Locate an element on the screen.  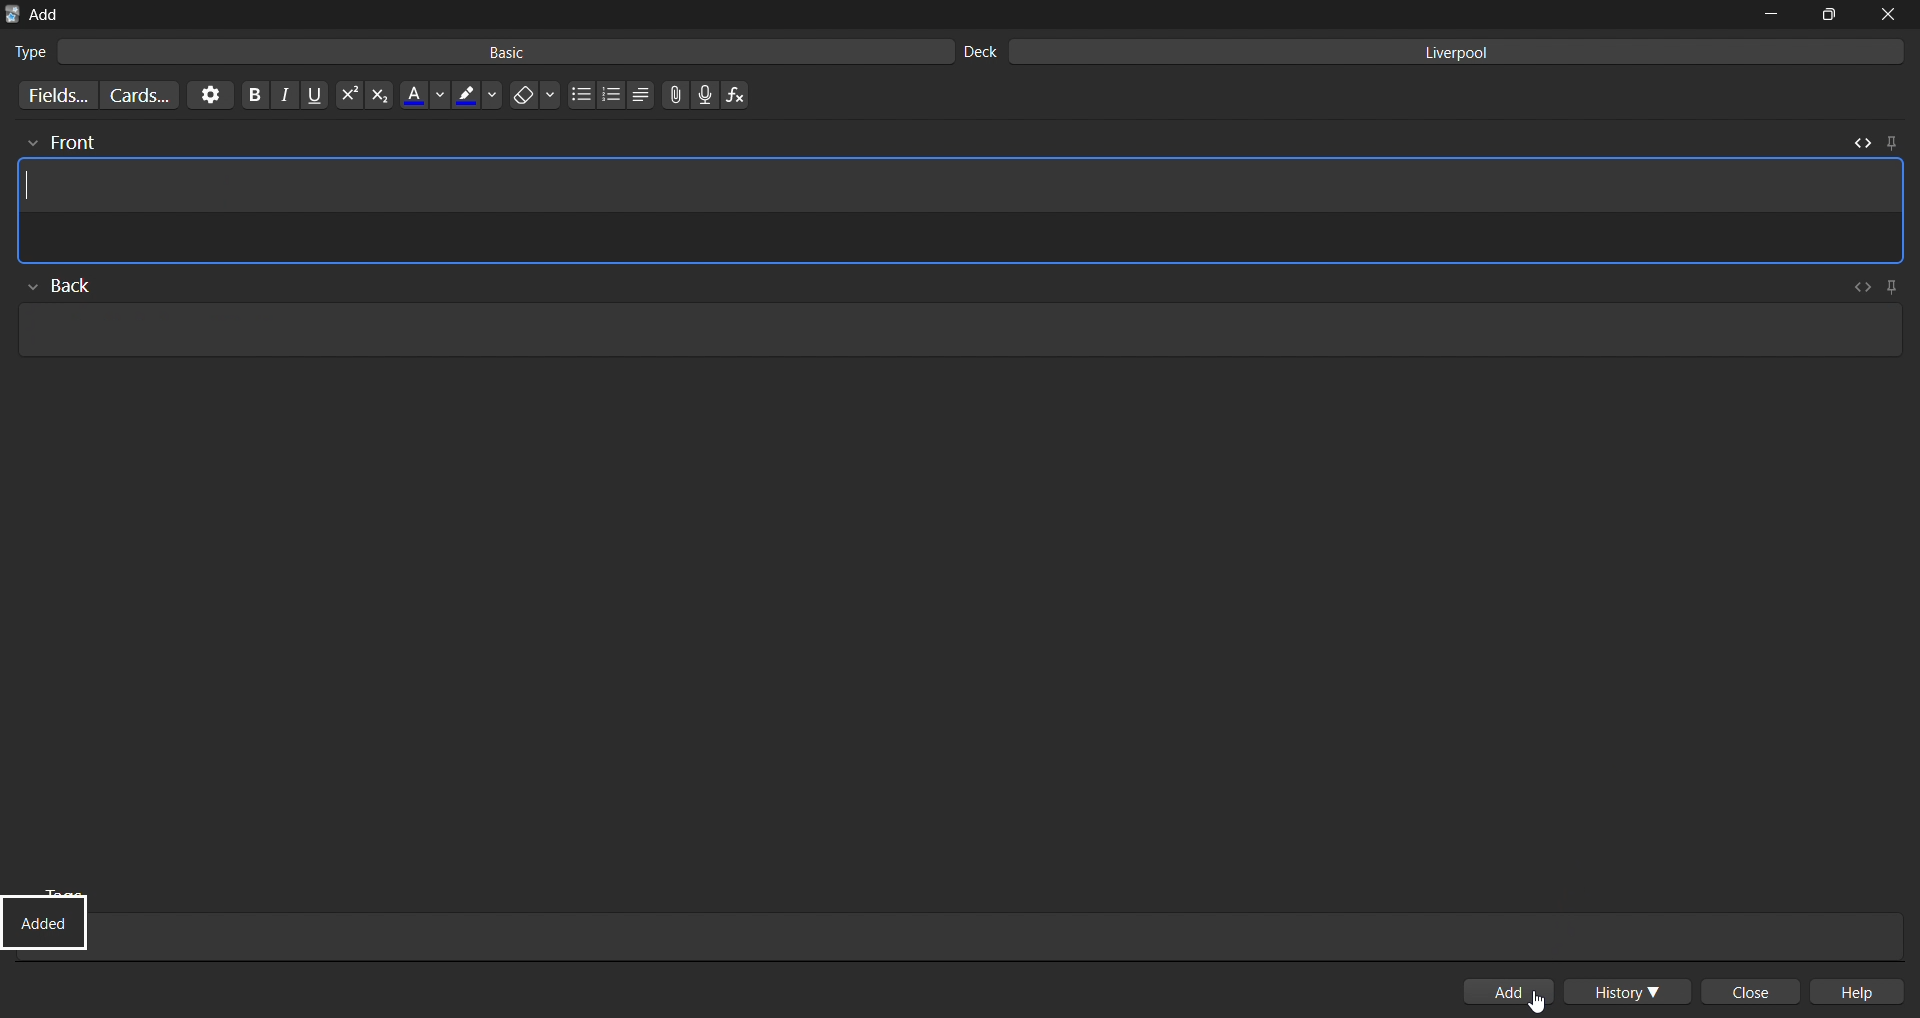
superscript is located at coordinates (347, 96).